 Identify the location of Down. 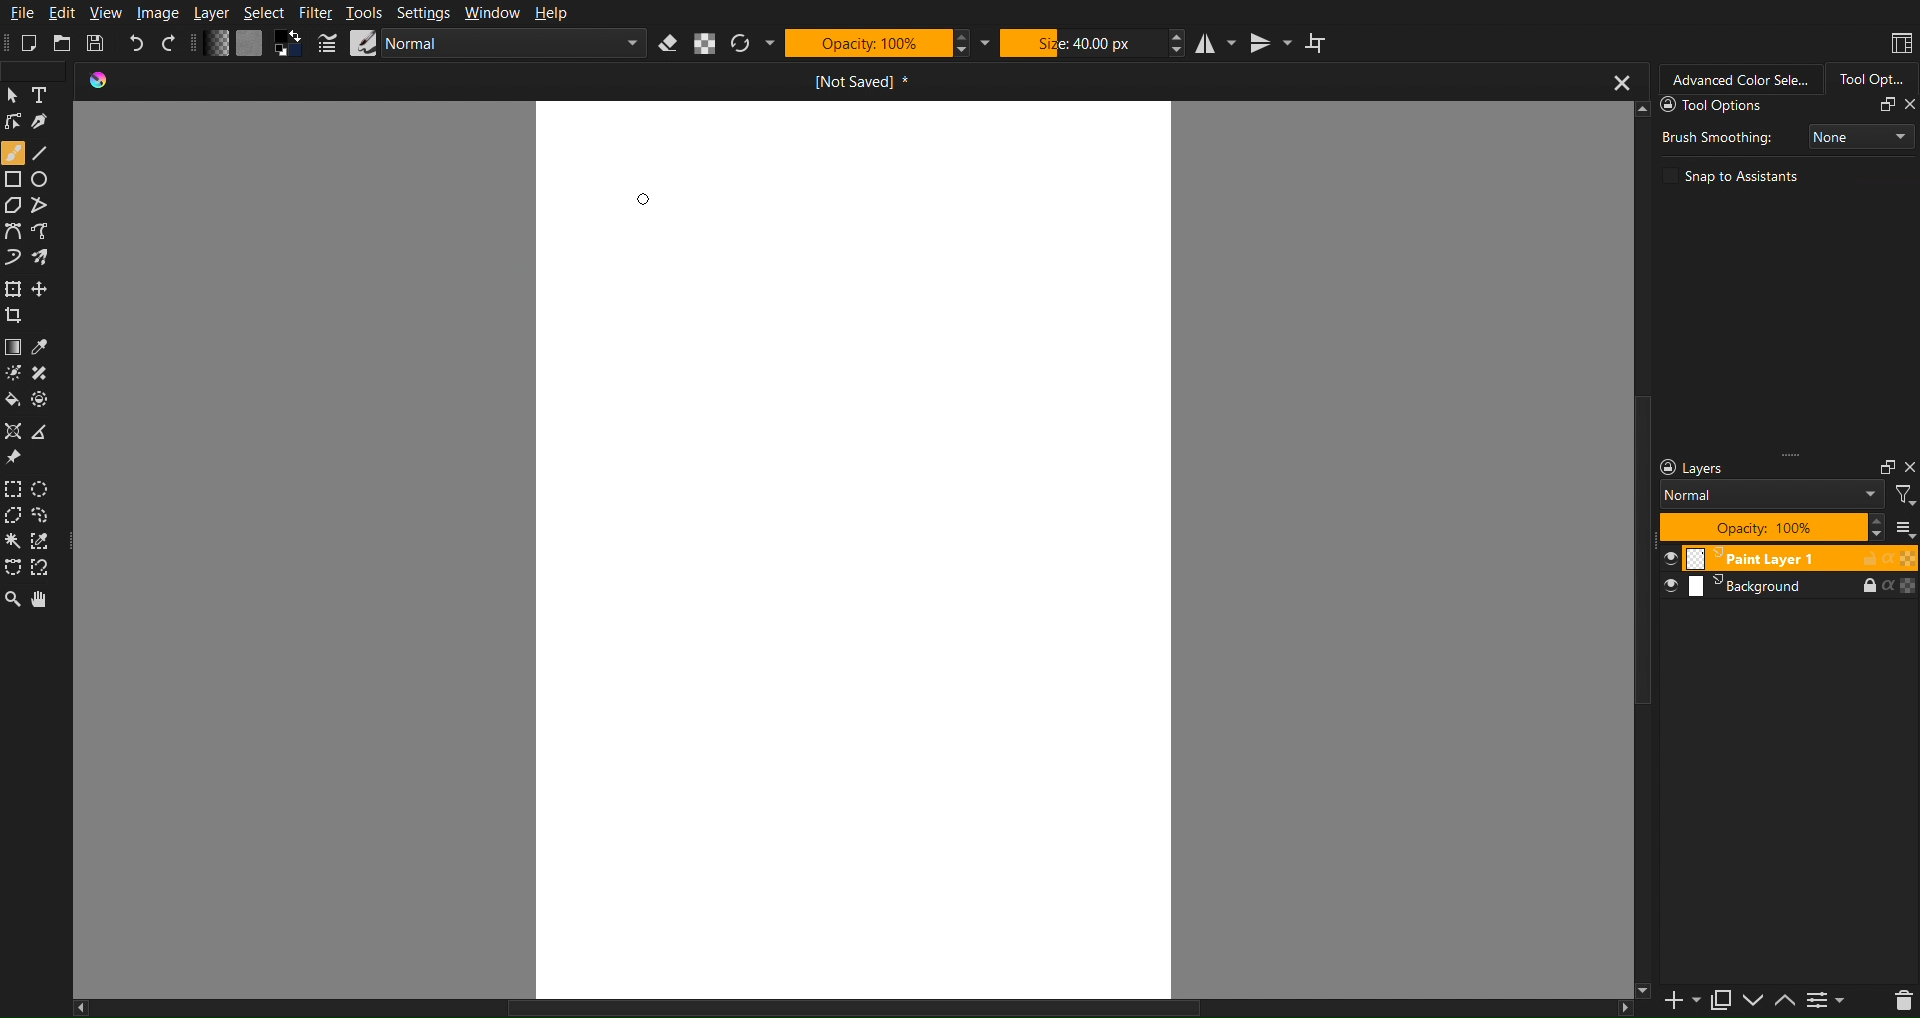
(1757, 1002).